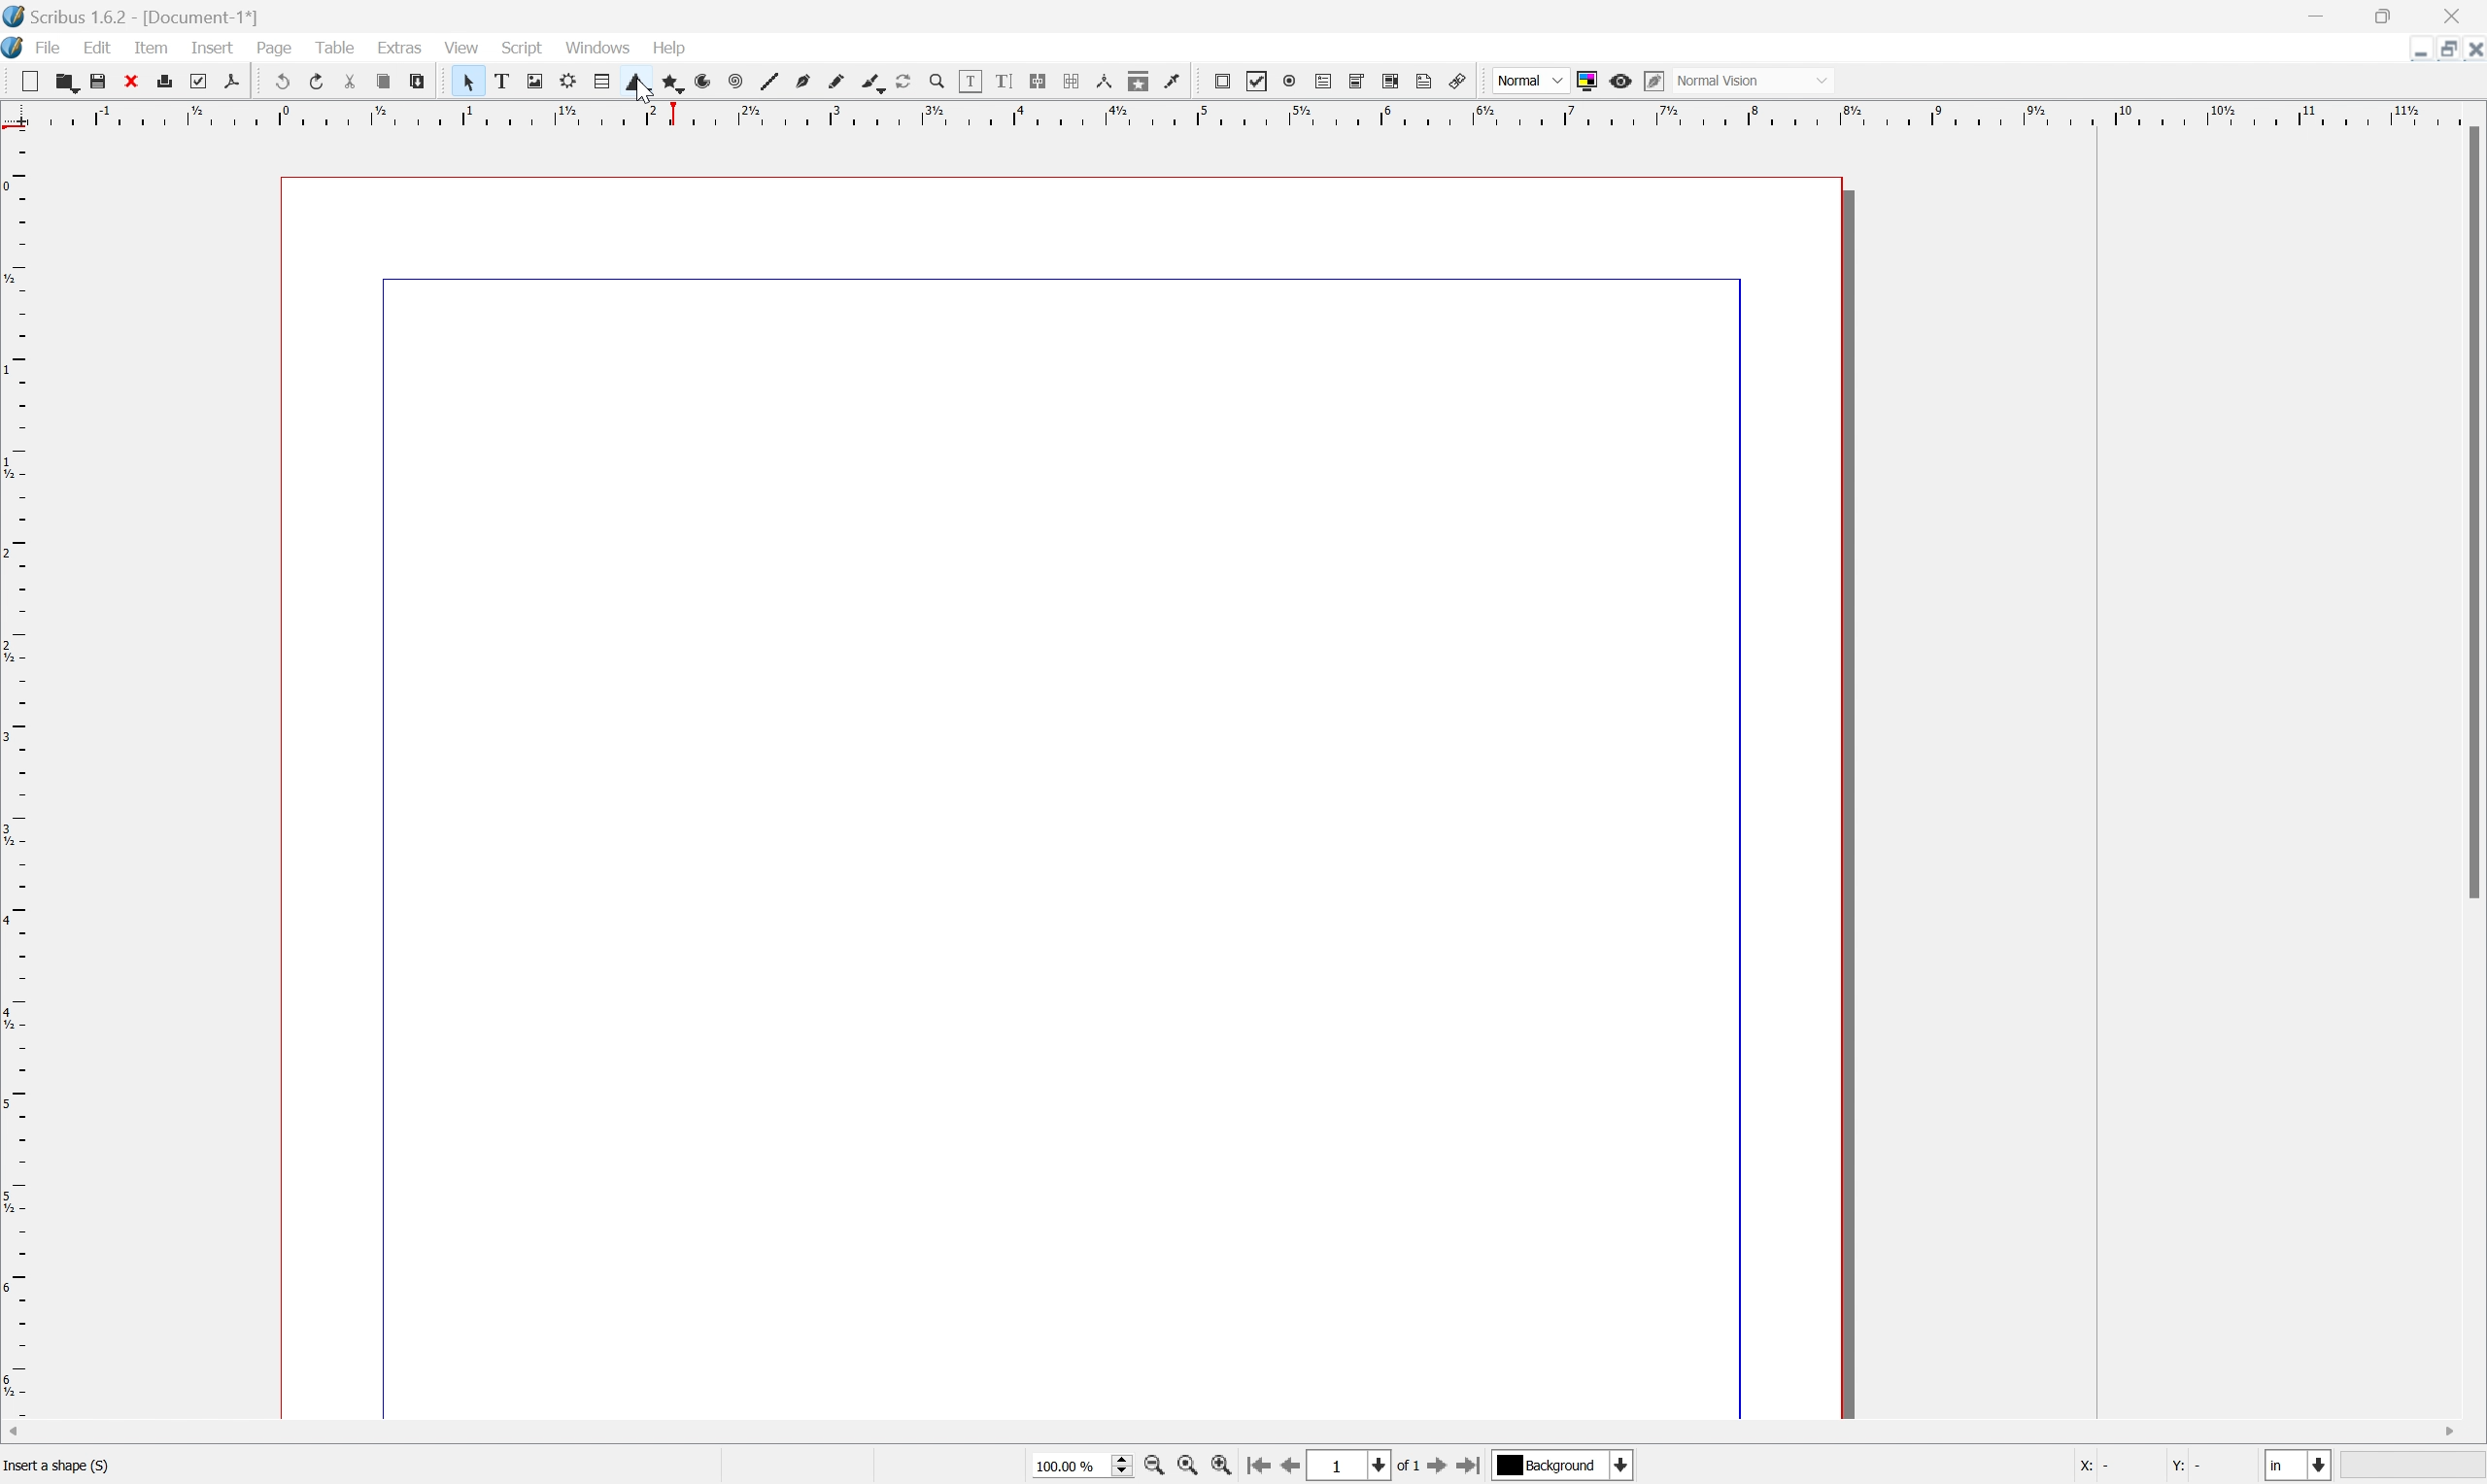 This screenshot has width=2487, height=1484. Describe the element at coordinates (592, 83) in the screenshot. I see `Table` at that location.